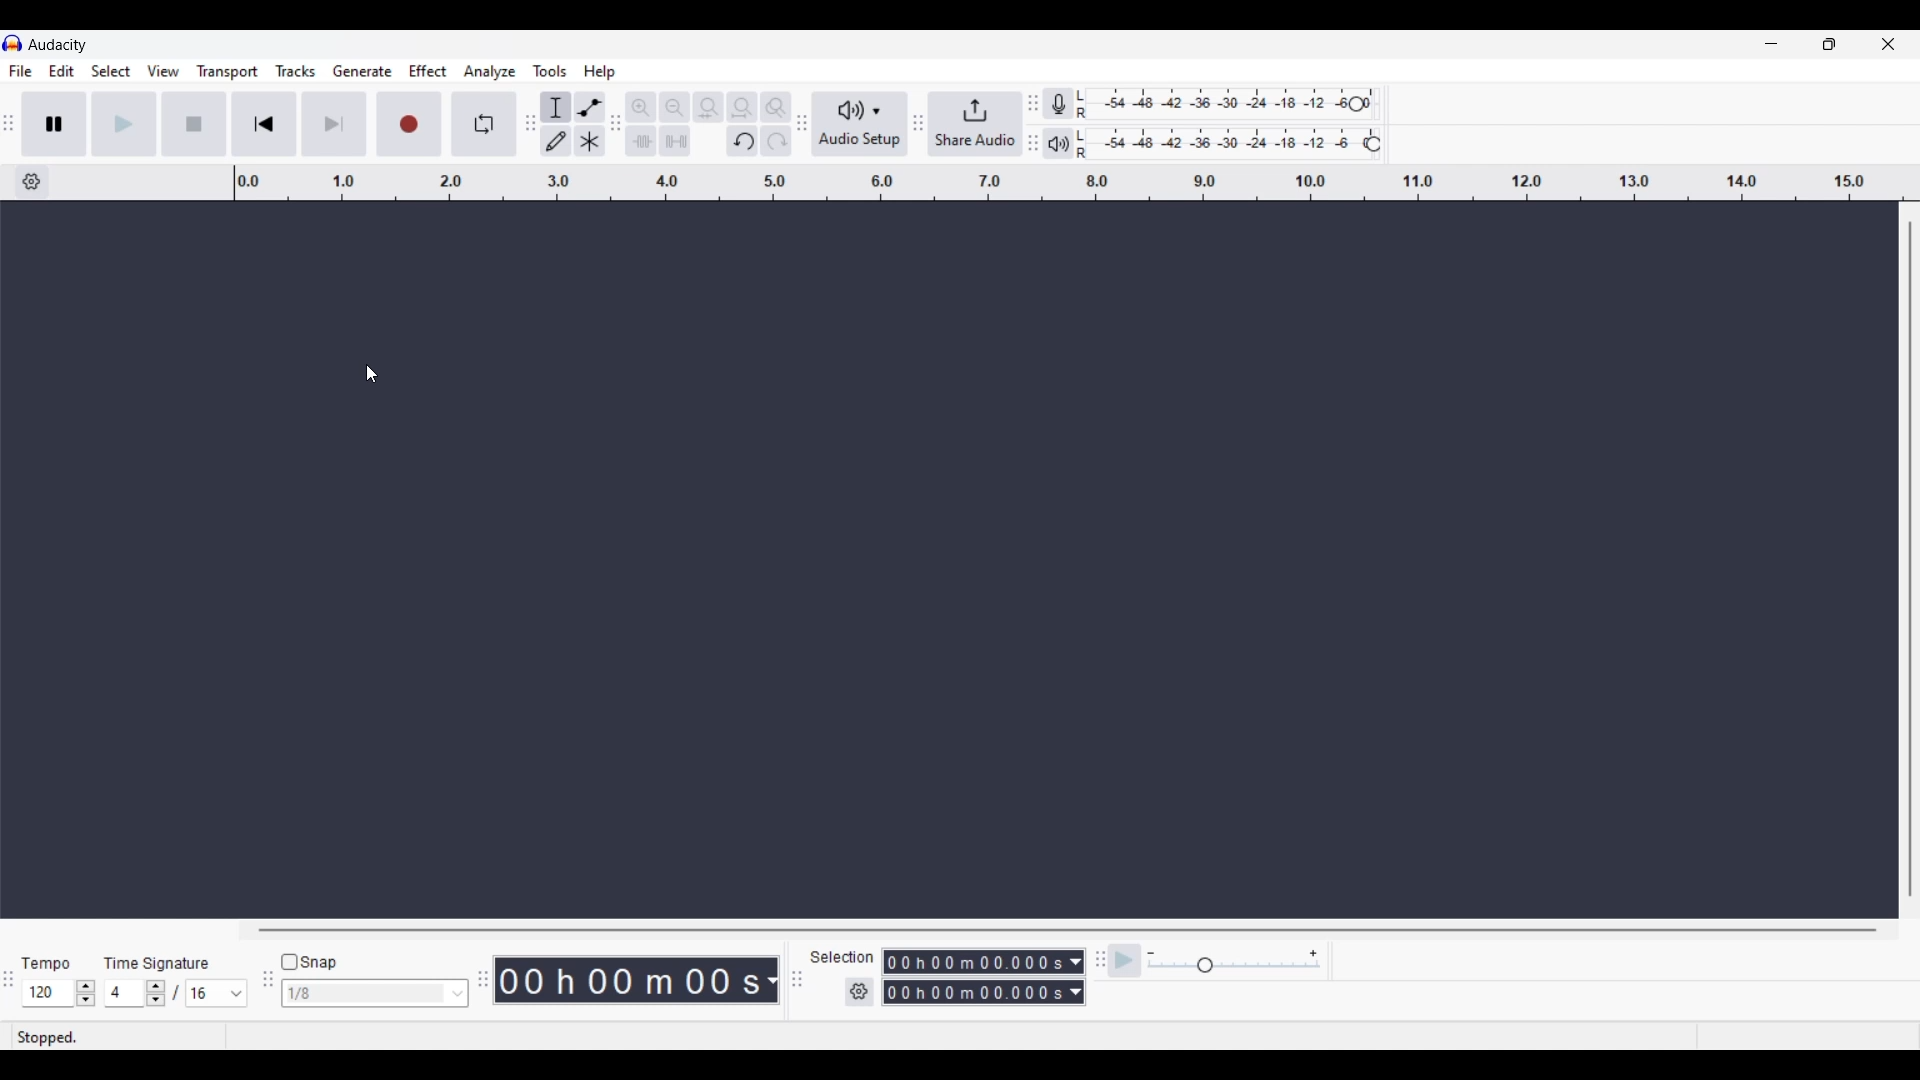 Image resolution: width=1920 pixels, height=1080 pixels. I want to click on Selected time signature, so click(204, 993).